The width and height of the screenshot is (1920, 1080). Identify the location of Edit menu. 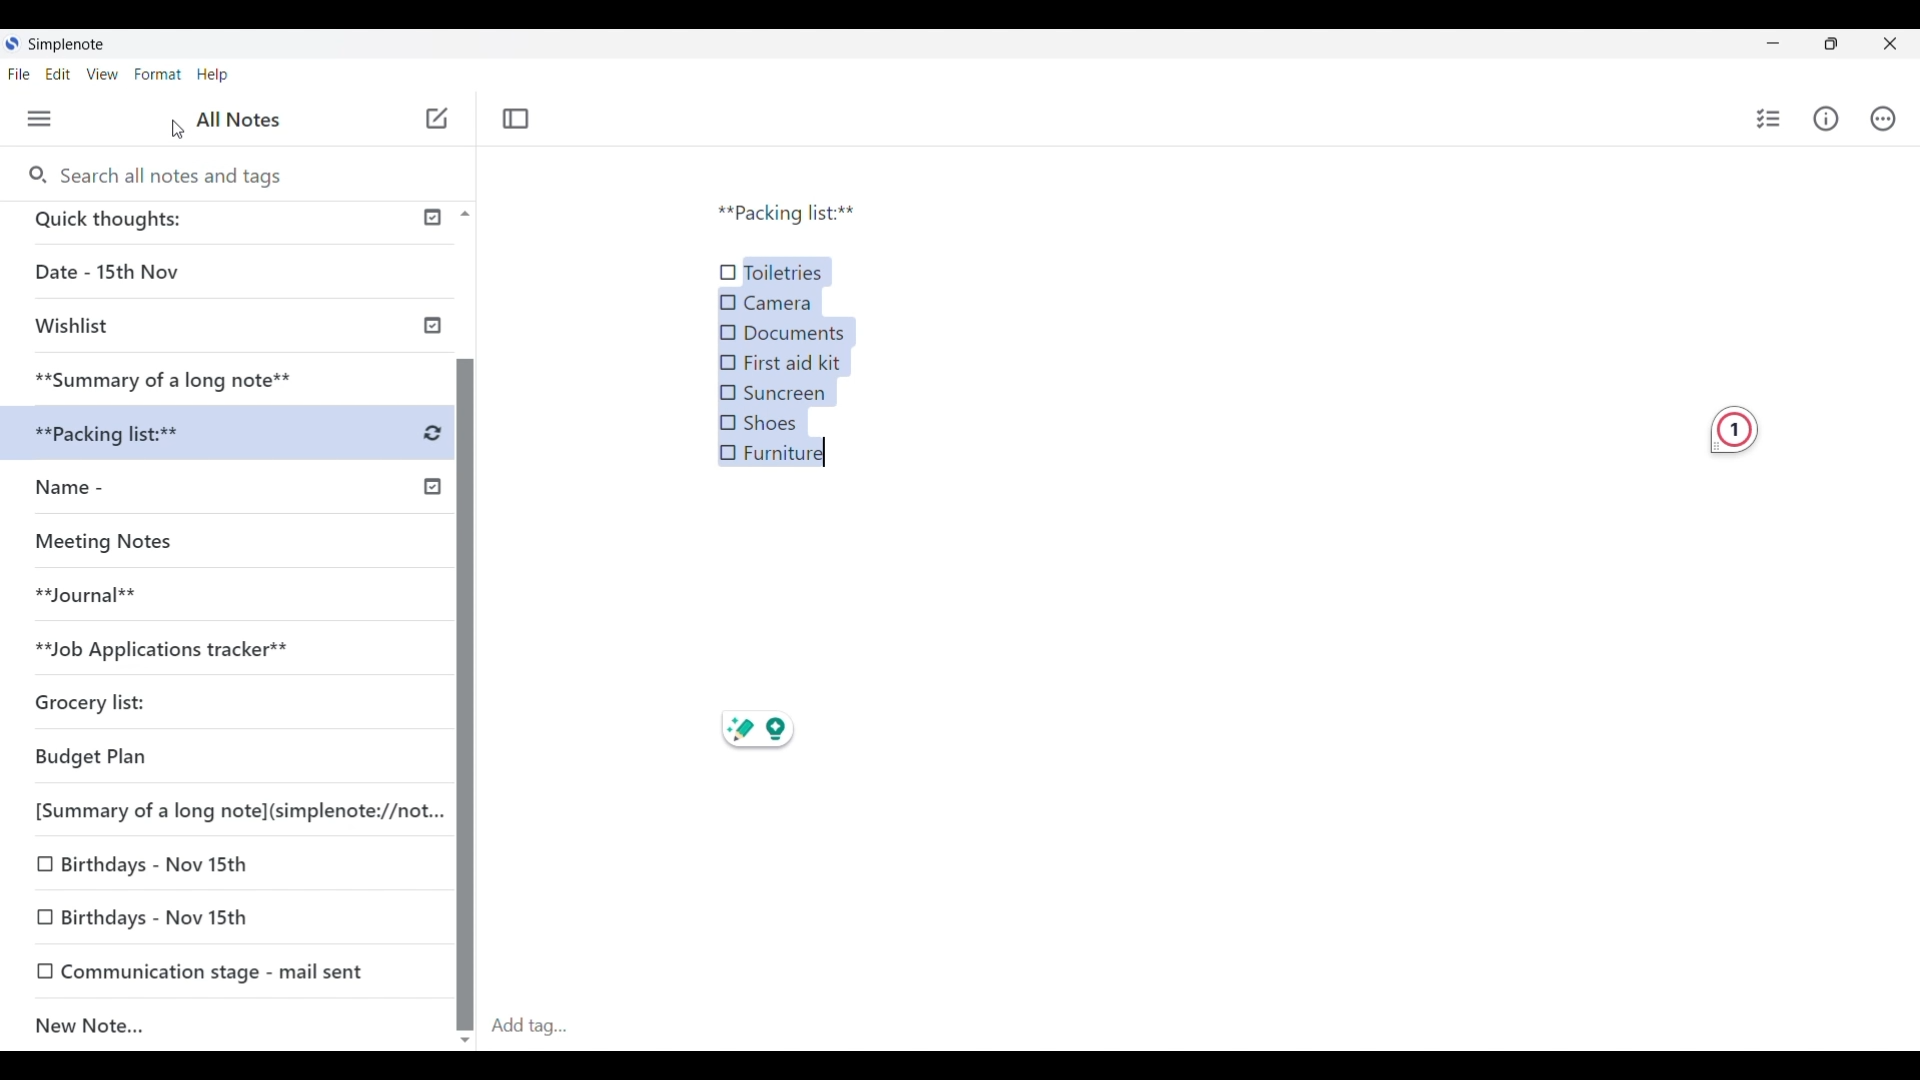
(59, 74).